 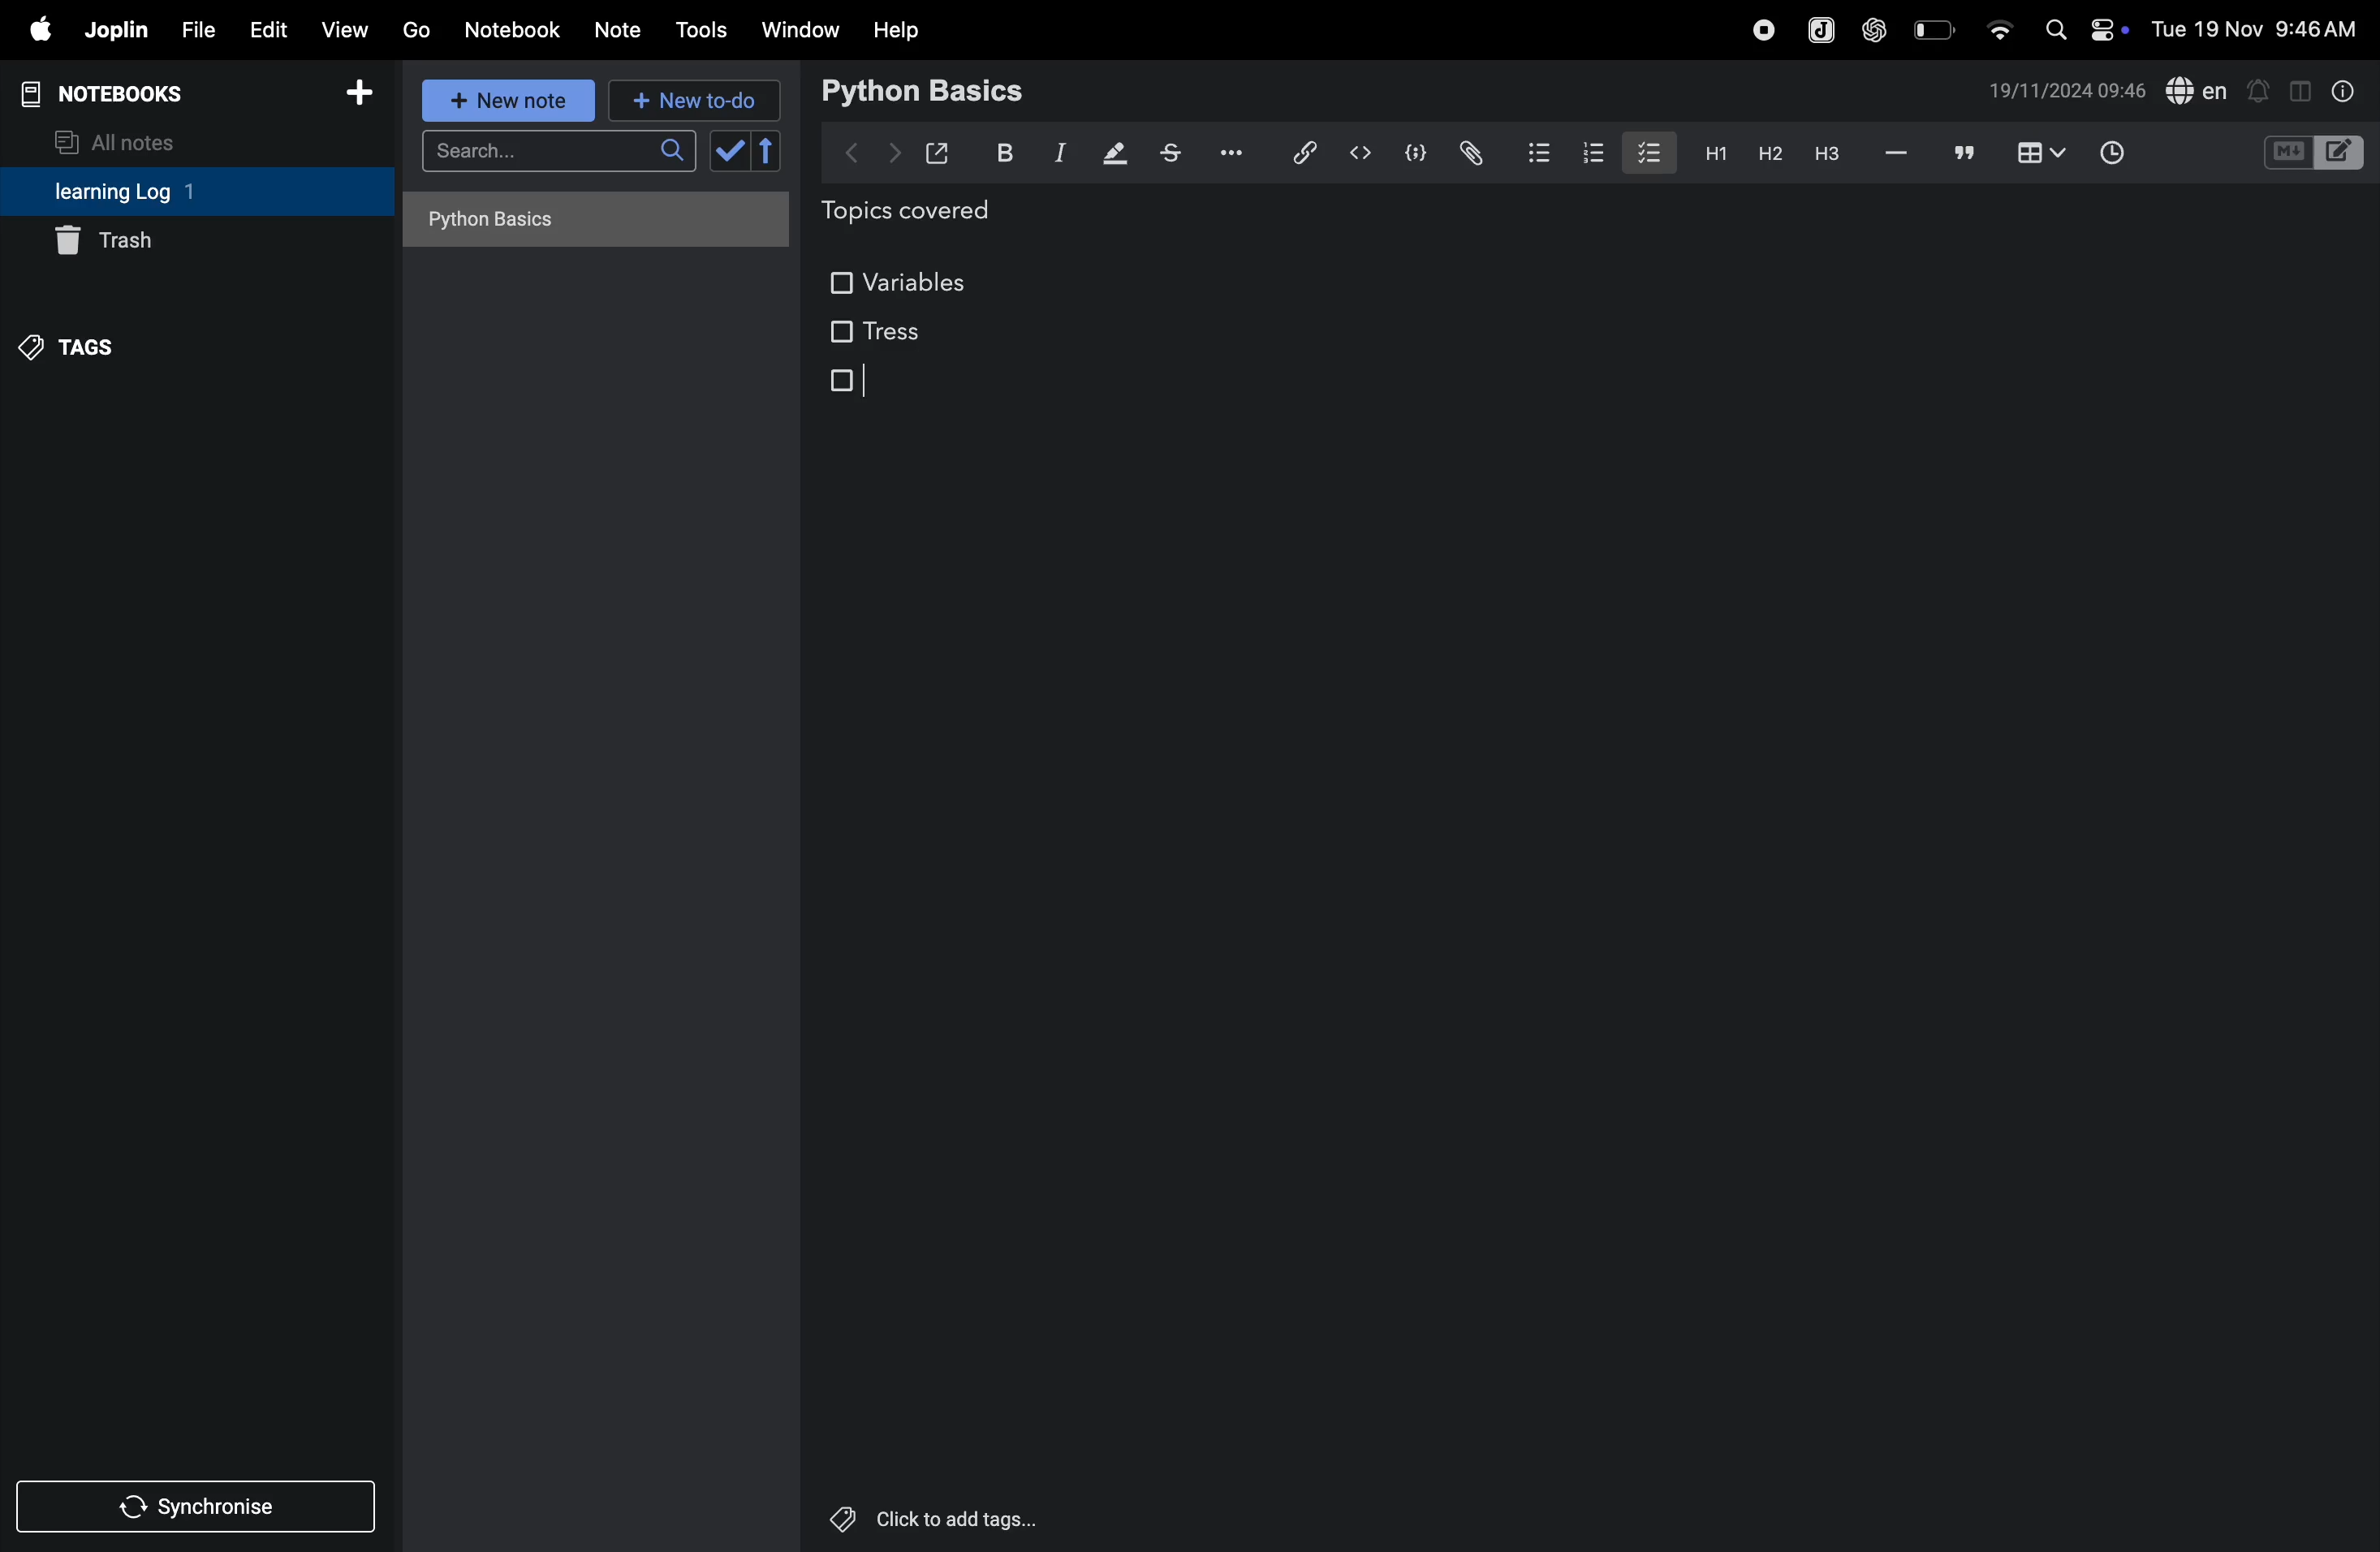 What do you see at coordinates (1598, 153) in the screenshot?
I see `numbered list` at bounding box center [1598, 153].